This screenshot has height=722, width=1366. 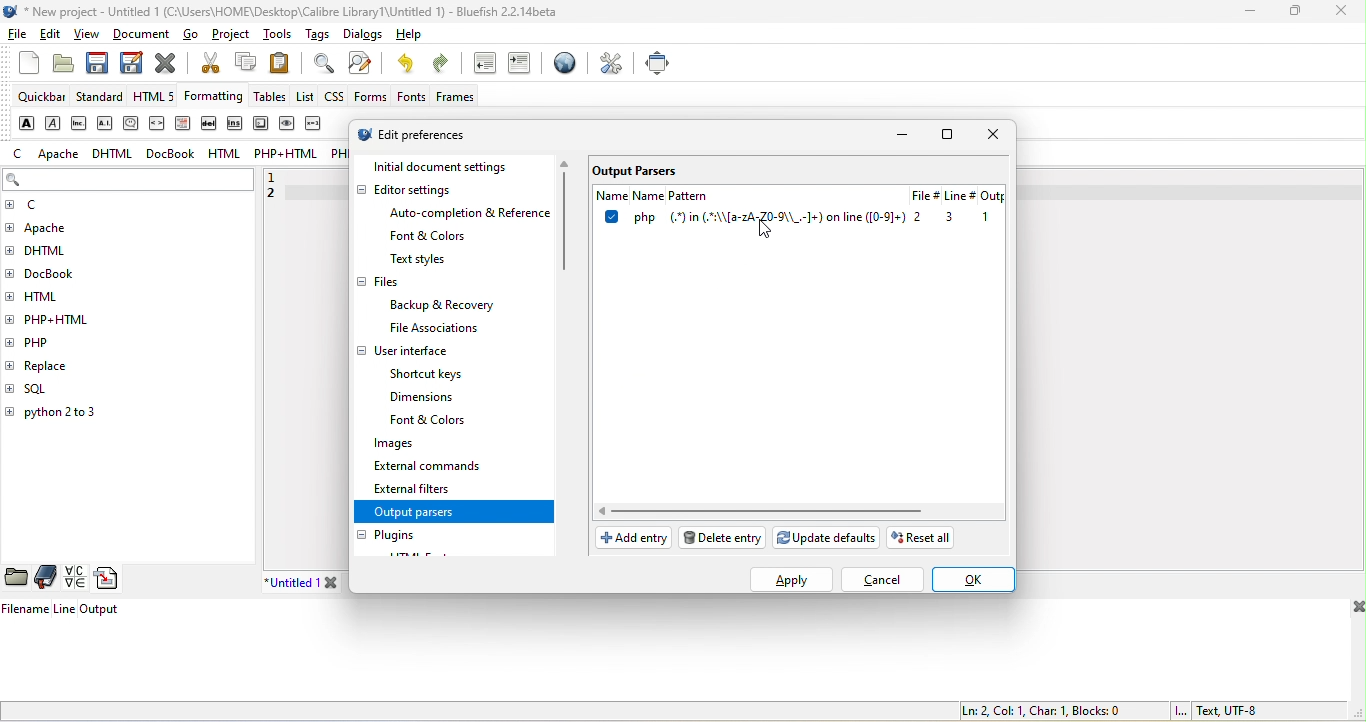 What do you see at coordinates (522, 65) in the screenshot?
I see `indent` at bounding box center [522, 65].